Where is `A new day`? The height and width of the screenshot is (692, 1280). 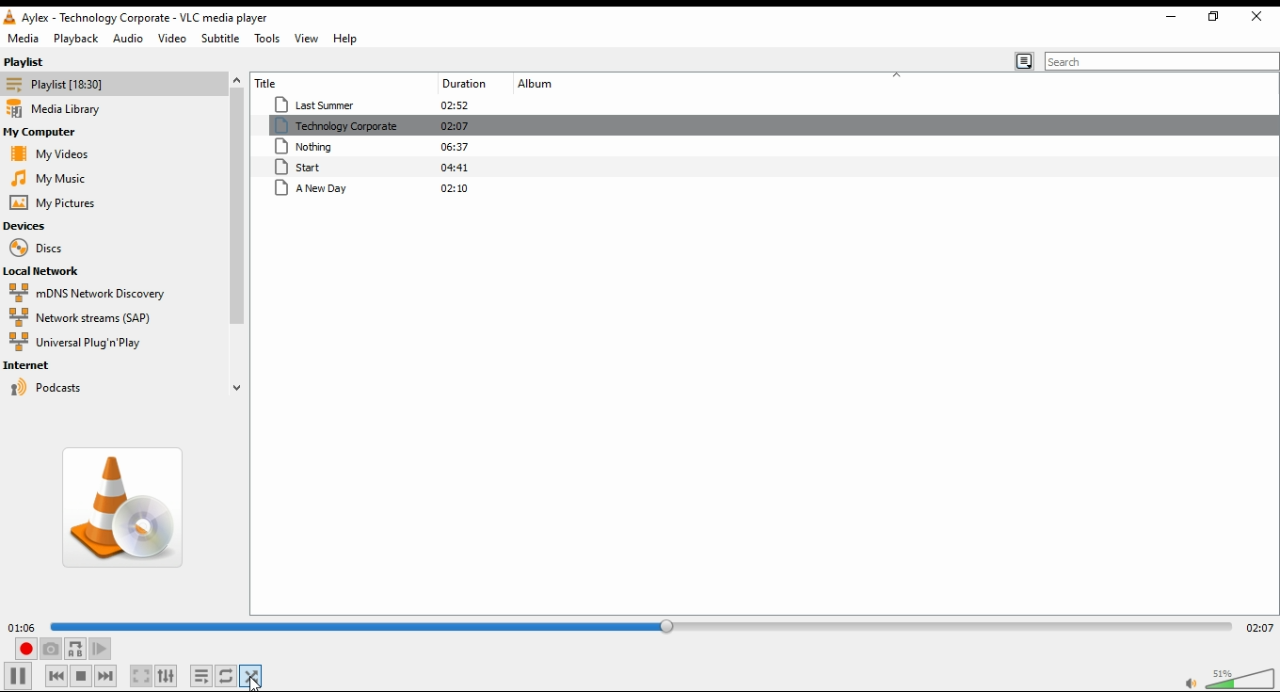
A new day is located at coordinates (383, 189).